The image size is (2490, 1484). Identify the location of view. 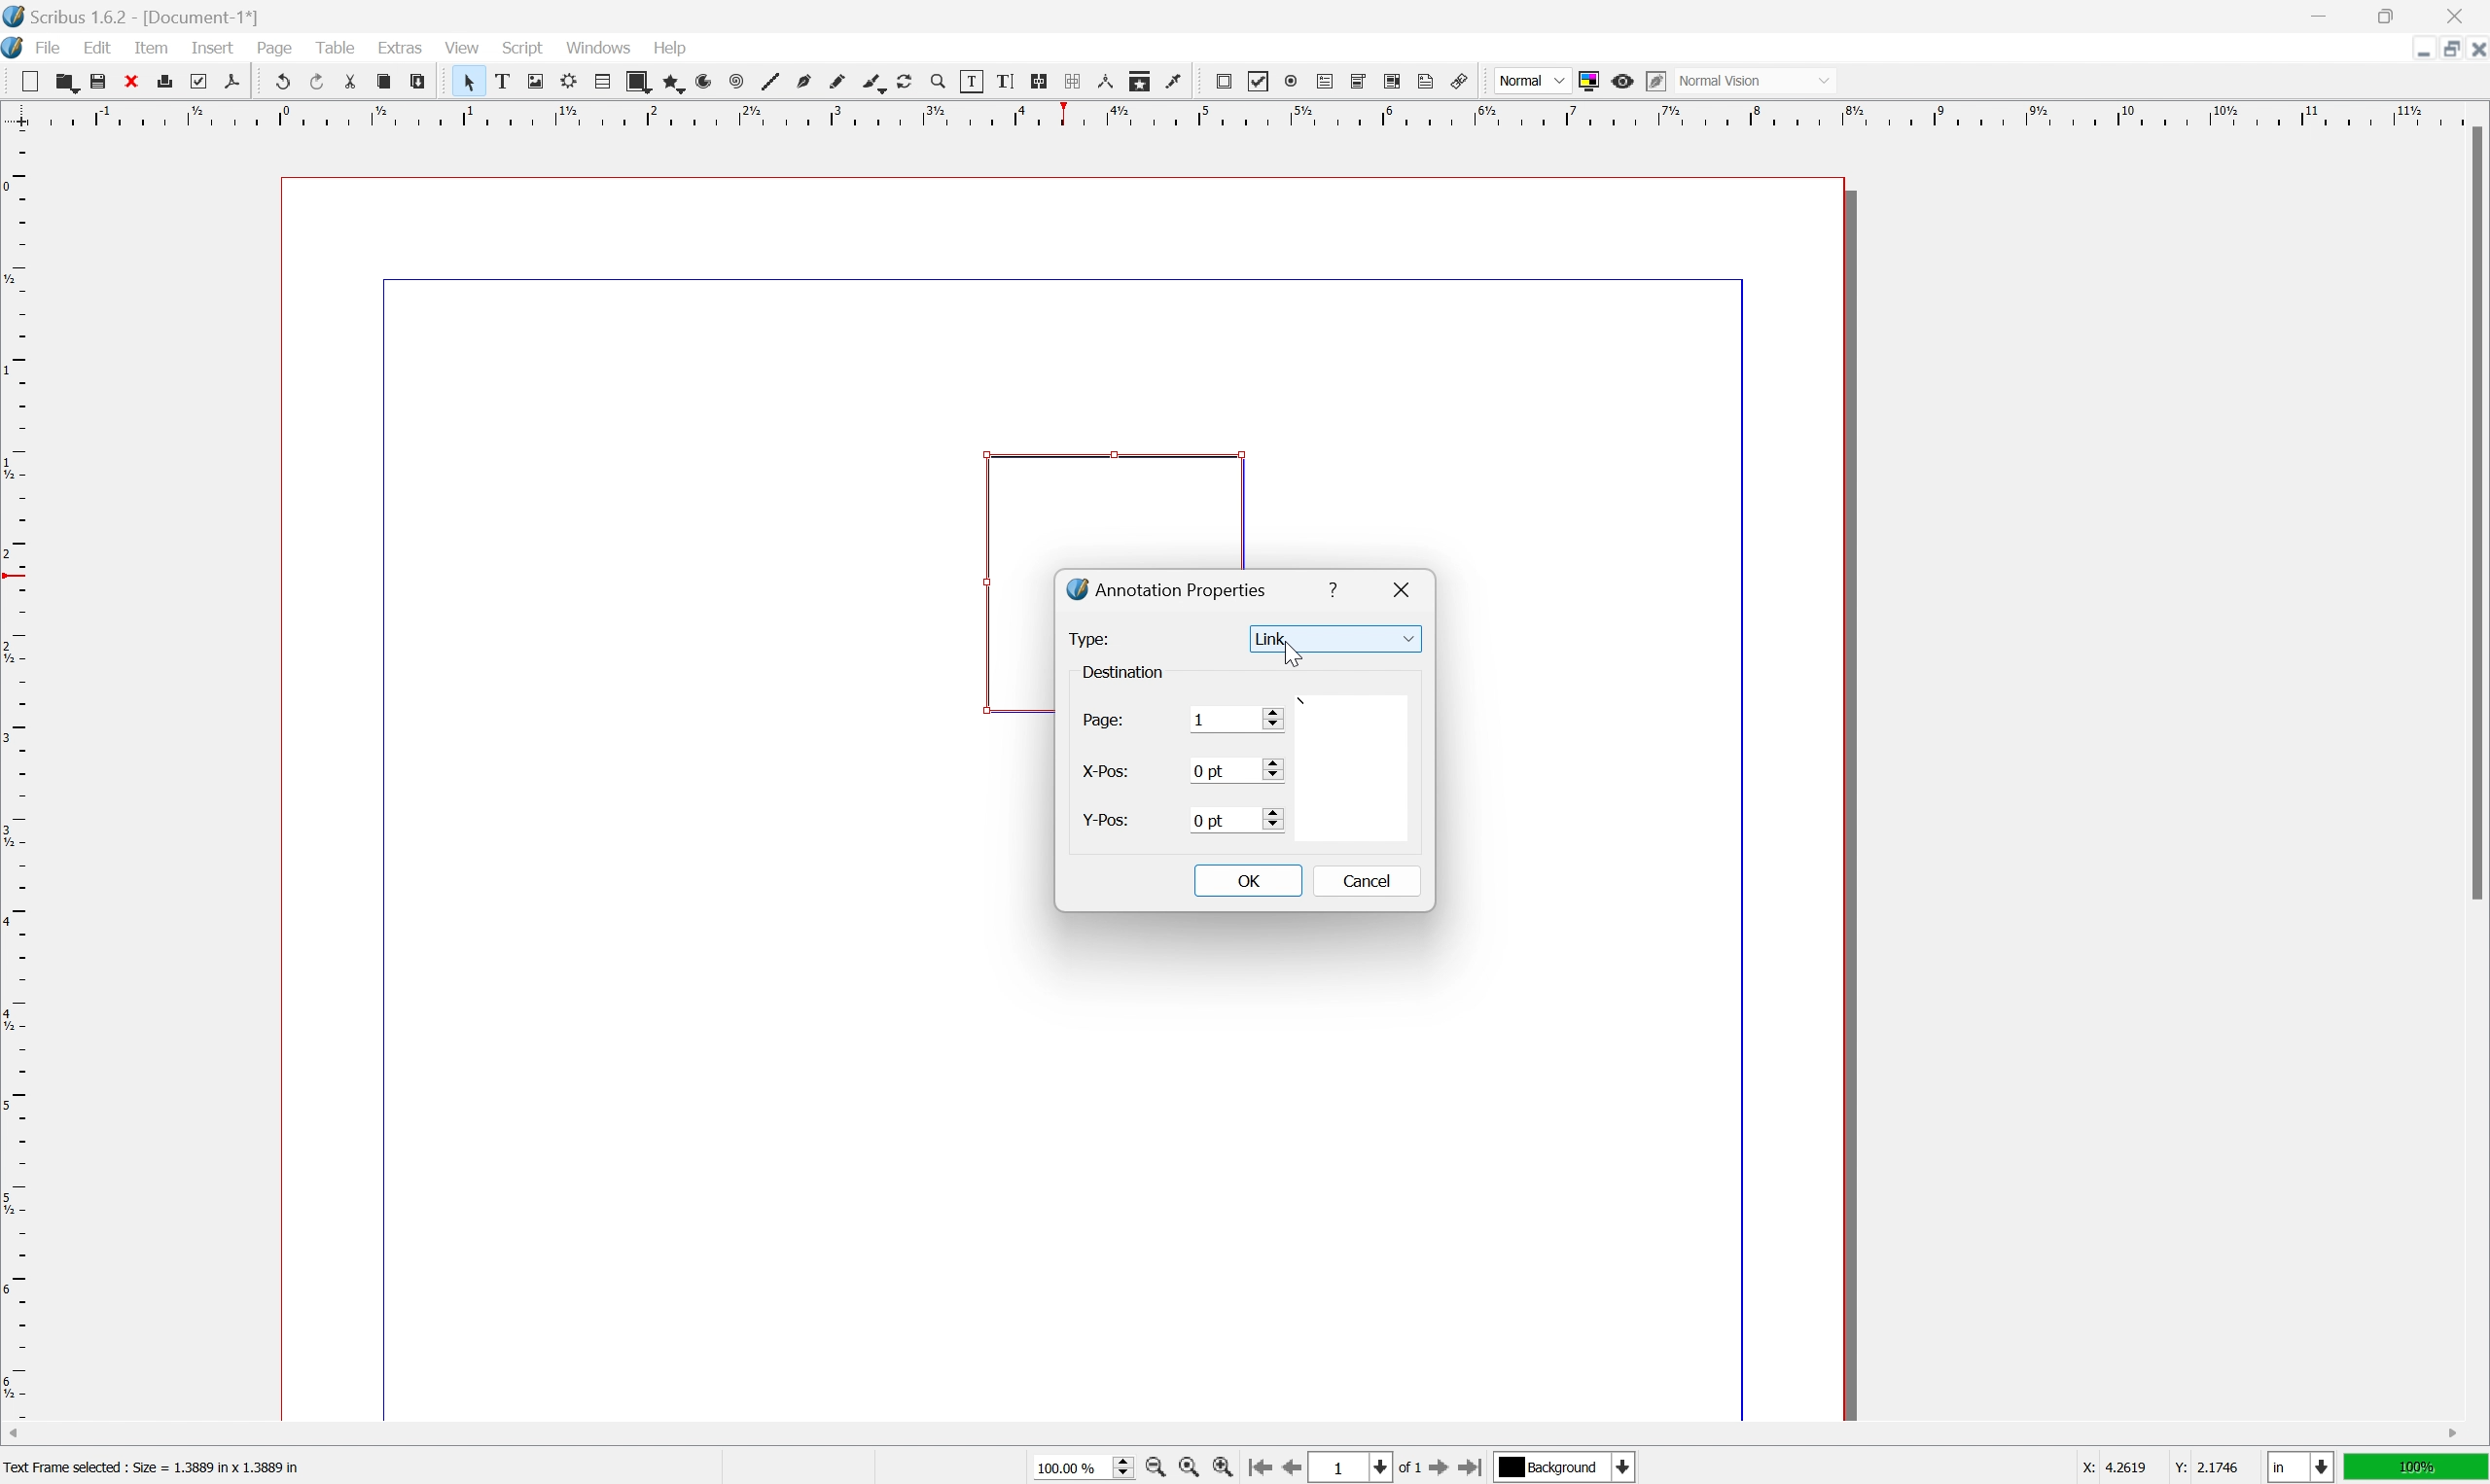
(460, 46).